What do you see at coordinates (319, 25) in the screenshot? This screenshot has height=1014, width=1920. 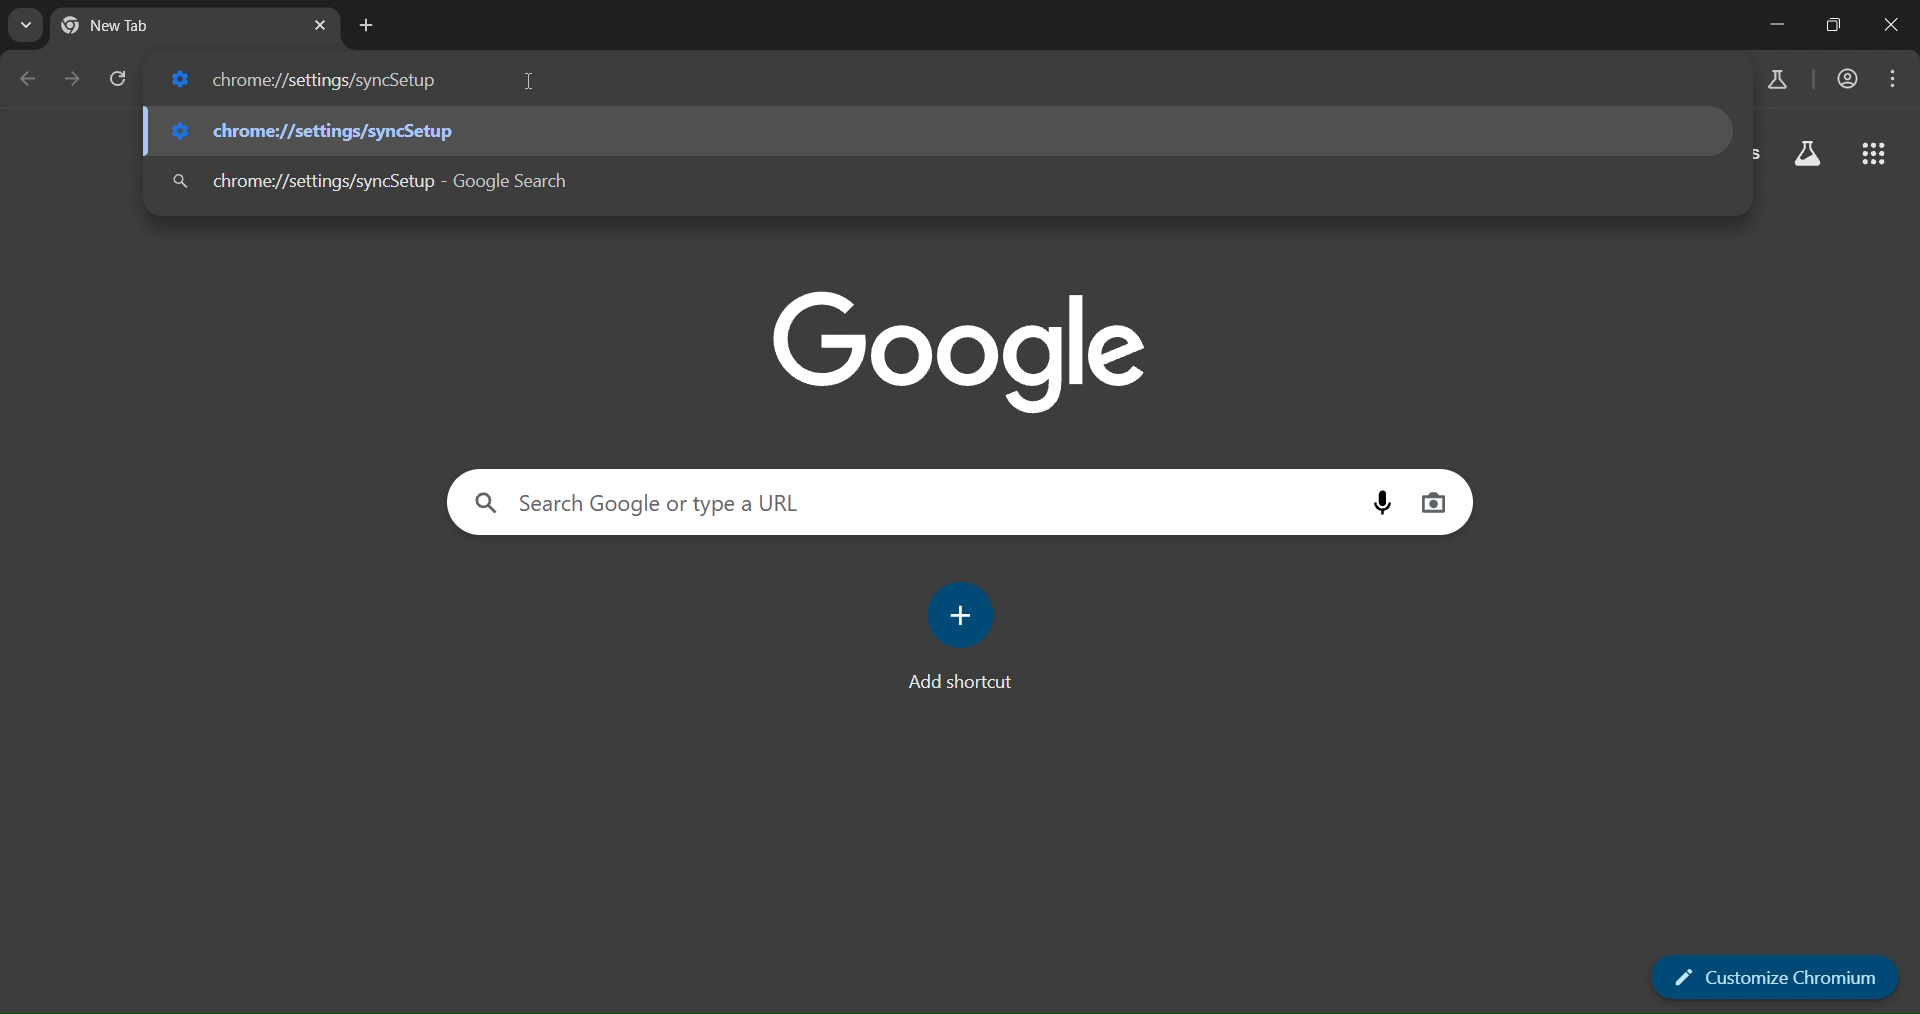 I see `close tab` at bounding box center [319, 25].